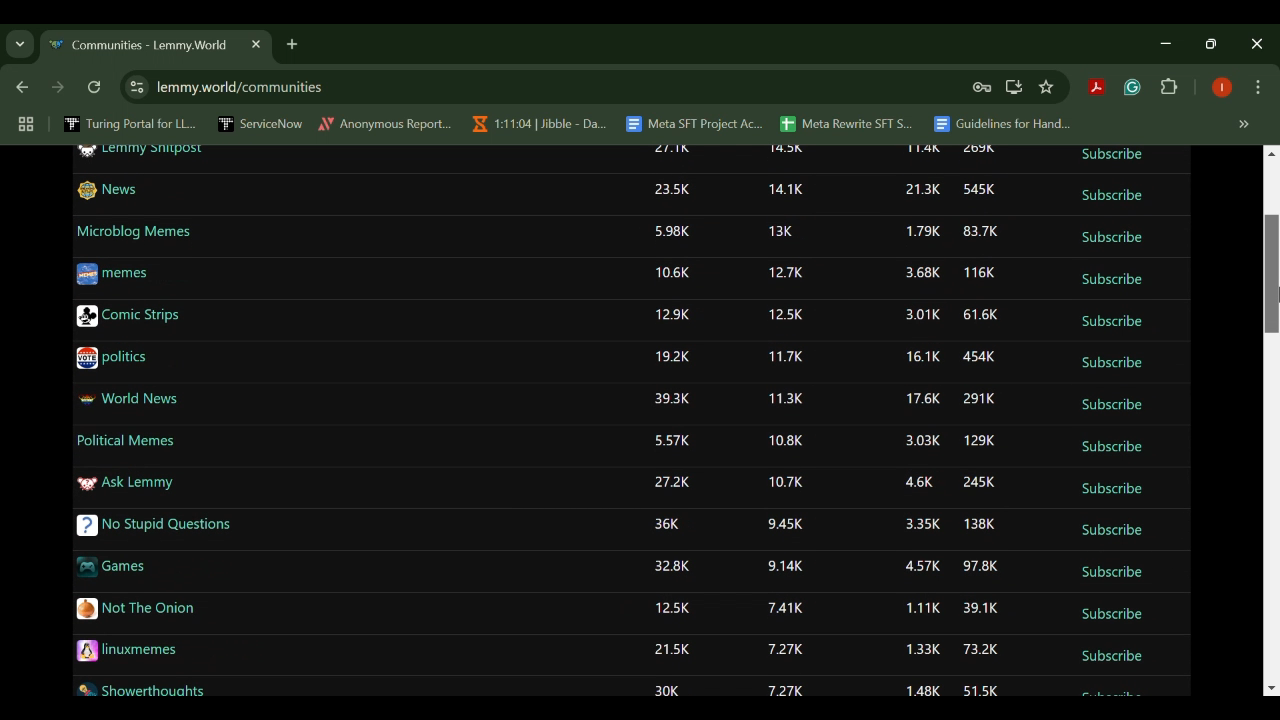 Image resolution: width=1280 pixels, height=720 pixels. What do you see at coordinates (674, 651) in the screenshot?
I see `21.5K` at bounding box center [674, 651].